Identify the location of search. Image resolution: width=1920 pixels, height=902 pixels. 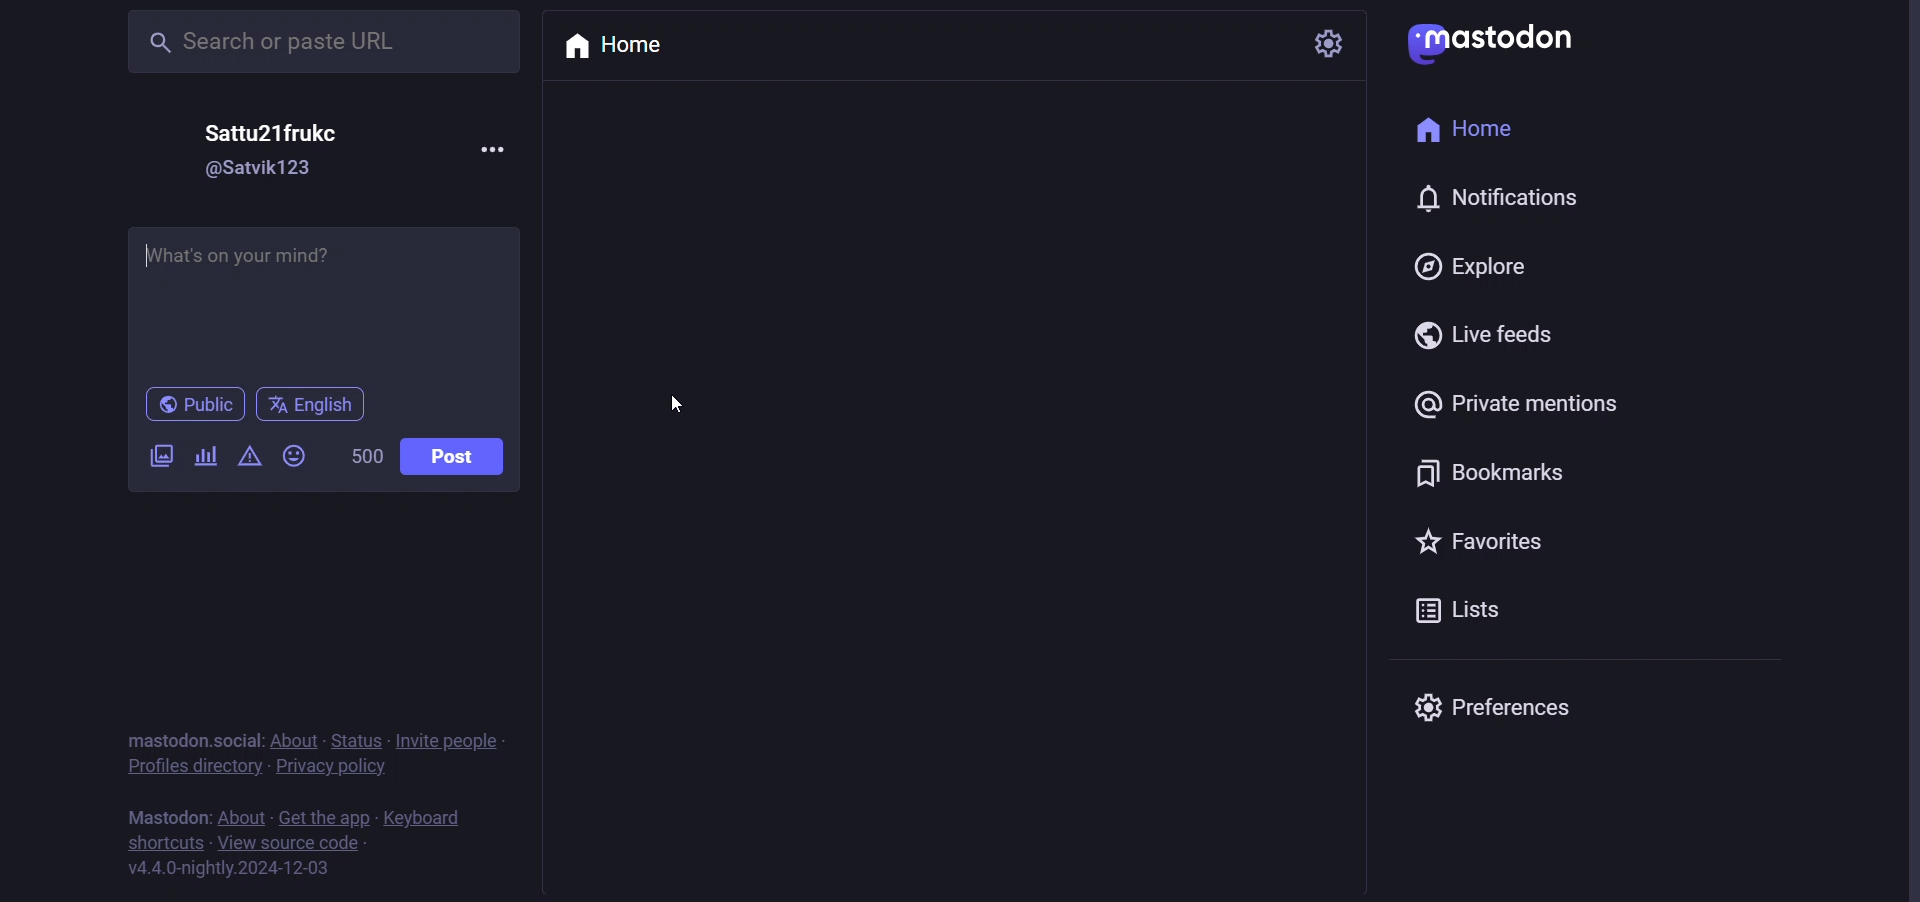
(321, 43).